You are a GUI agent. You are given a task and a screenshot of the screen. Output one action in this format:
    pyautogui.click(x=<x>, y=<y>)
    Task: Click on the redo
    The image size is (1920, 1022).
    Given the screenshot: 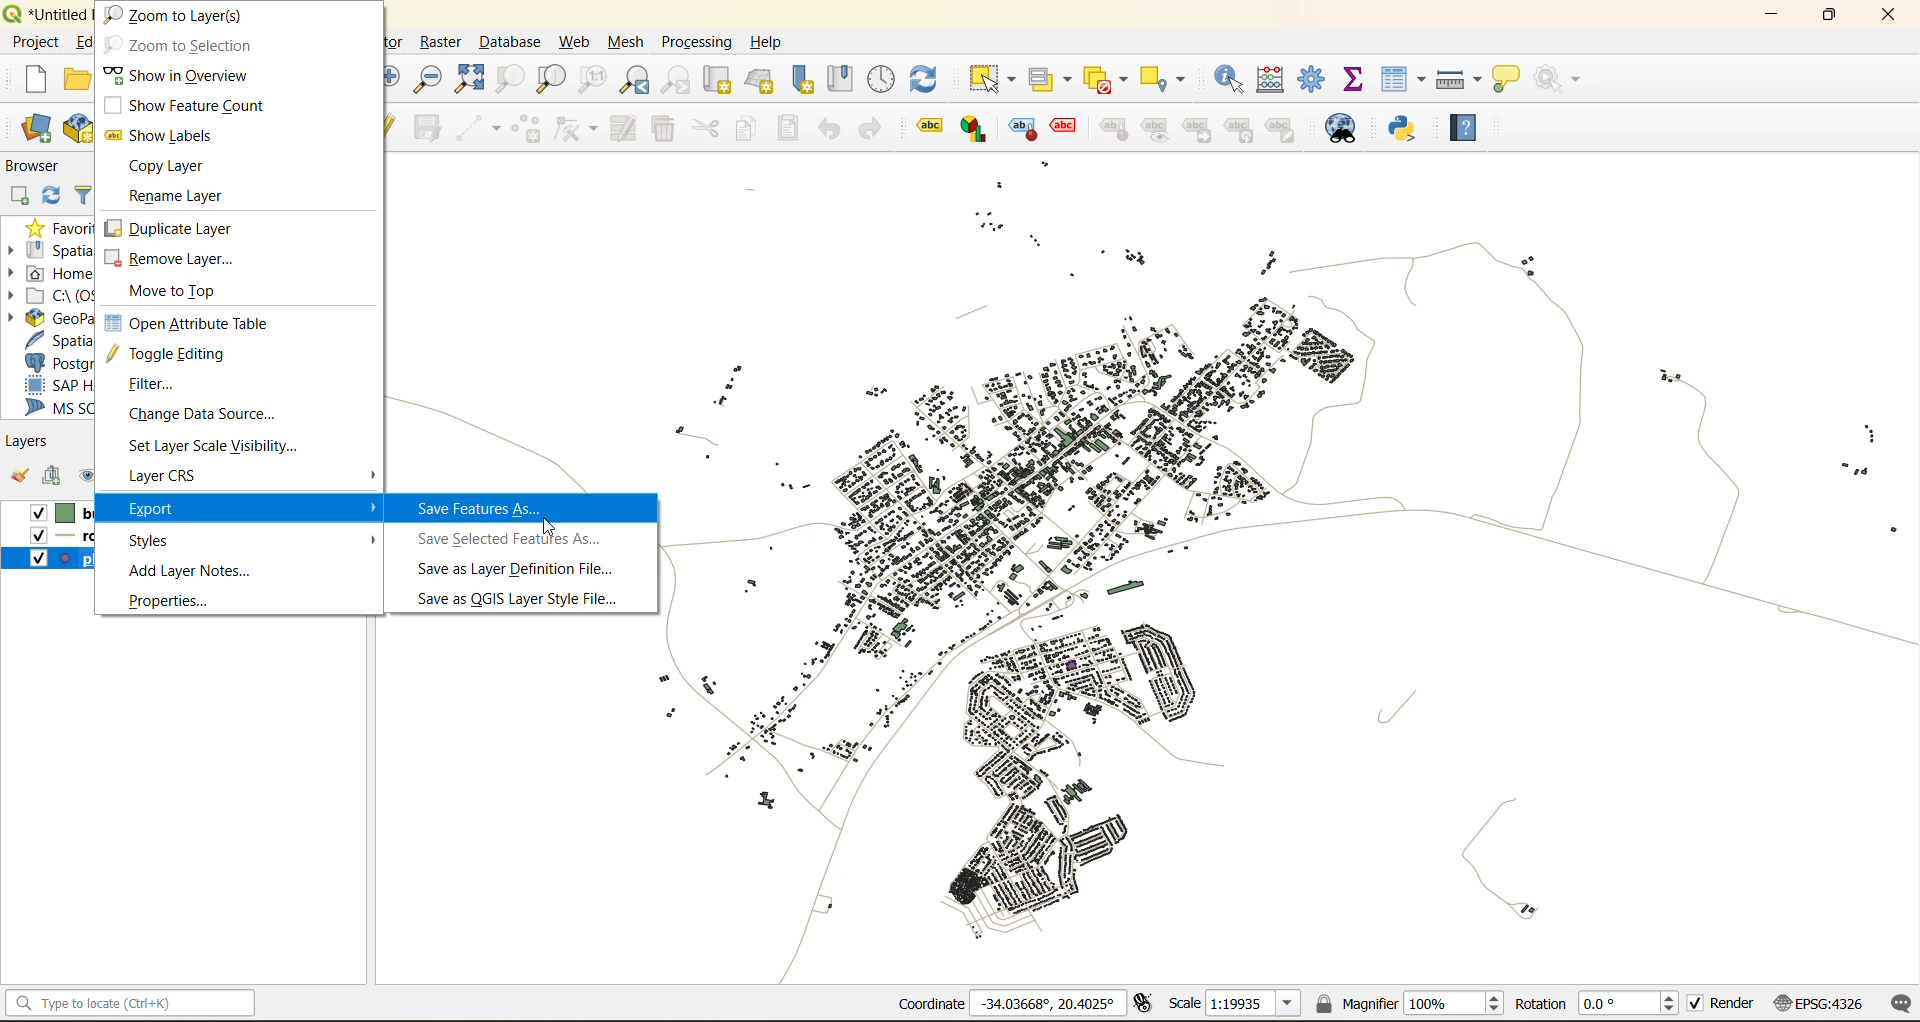 What is the action you would take?
    pyautogui.click(x=869, y=128)
    